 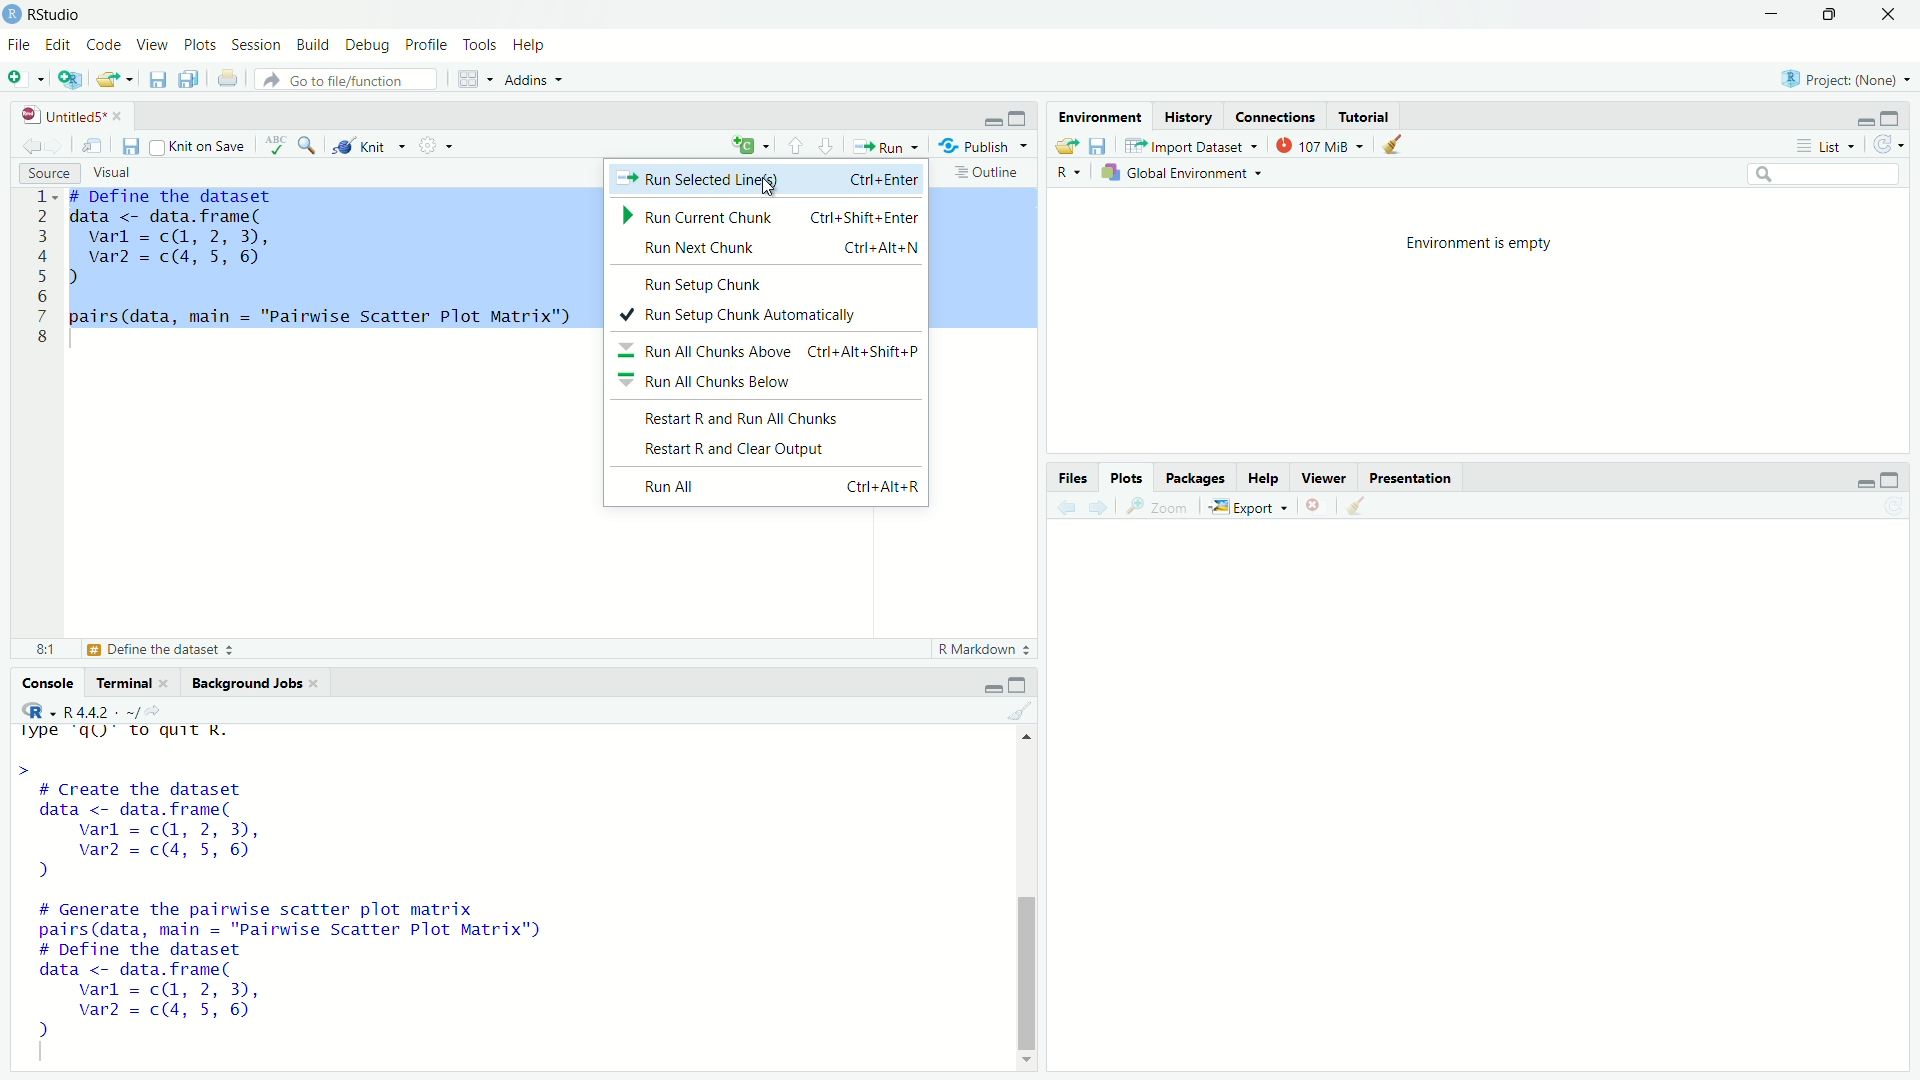 I want to click on Clear console (Ctrl +L), so click(x=1393, y=143).